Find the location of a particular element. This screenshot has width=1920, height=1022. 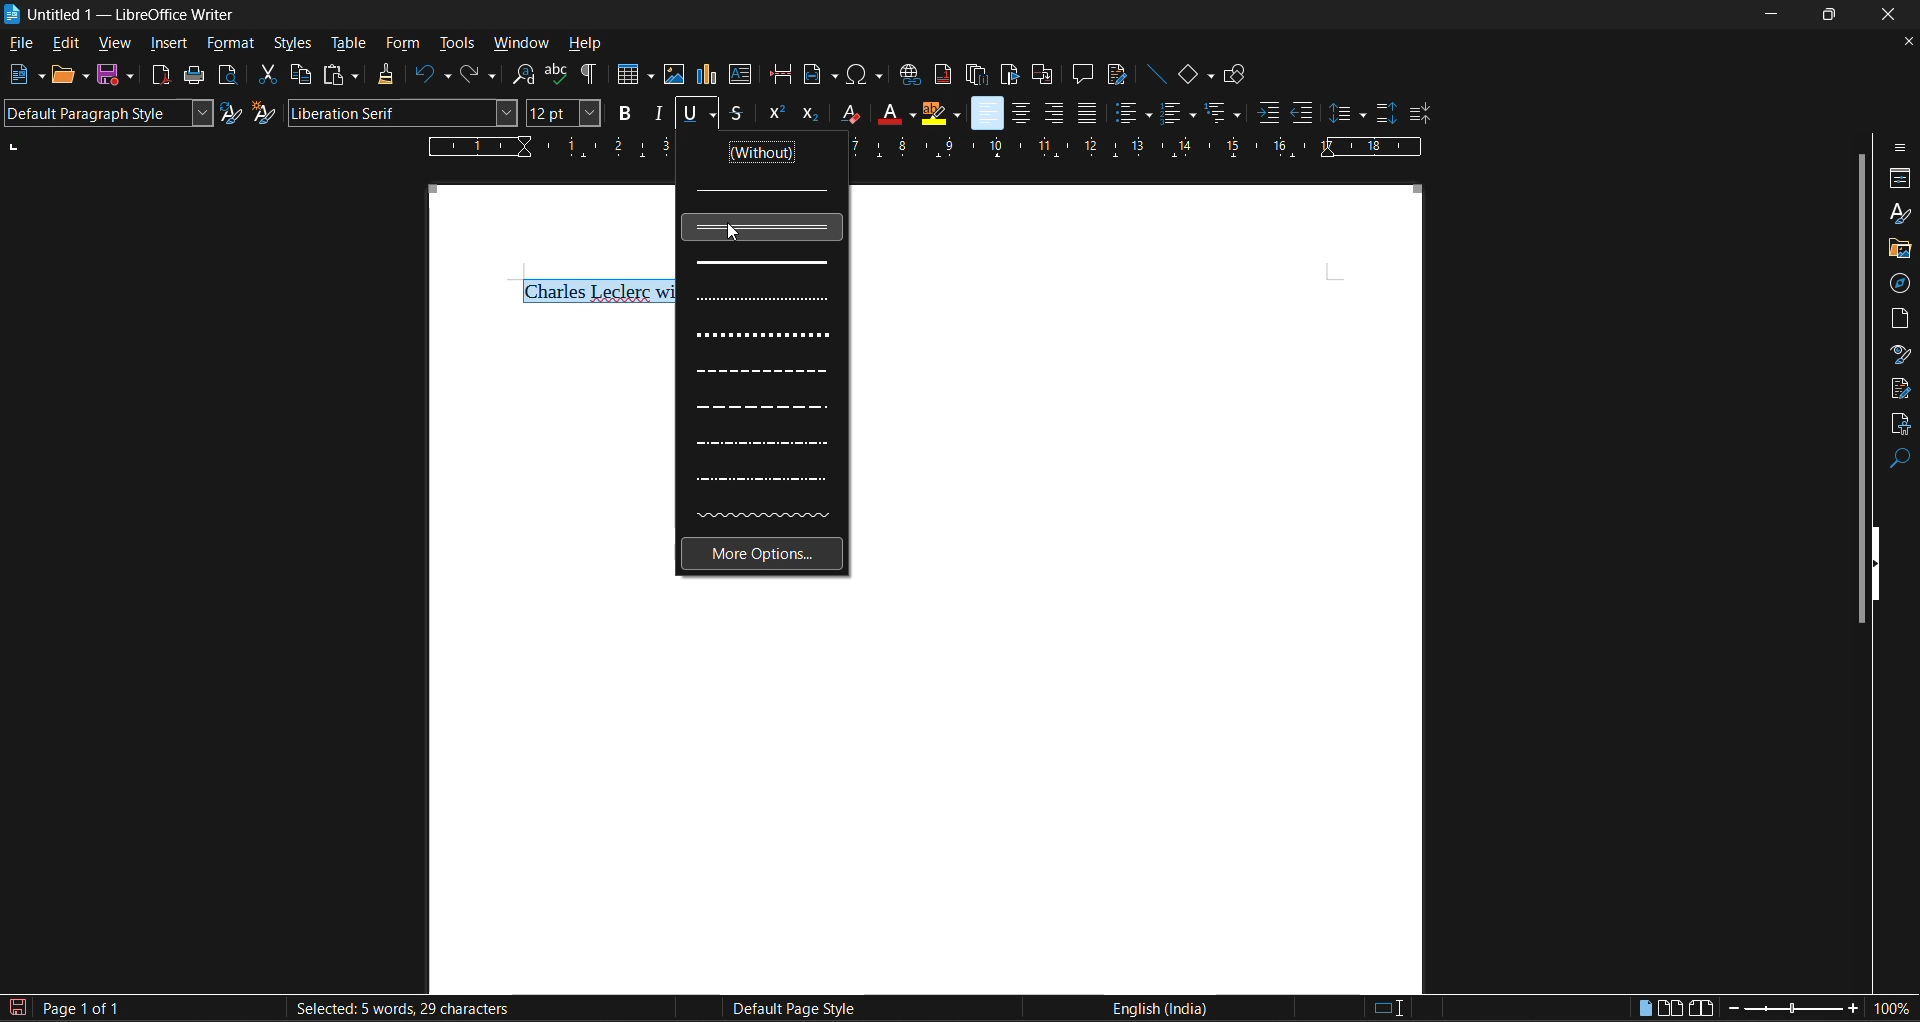

superscipt is located at coordinates (774, 114).